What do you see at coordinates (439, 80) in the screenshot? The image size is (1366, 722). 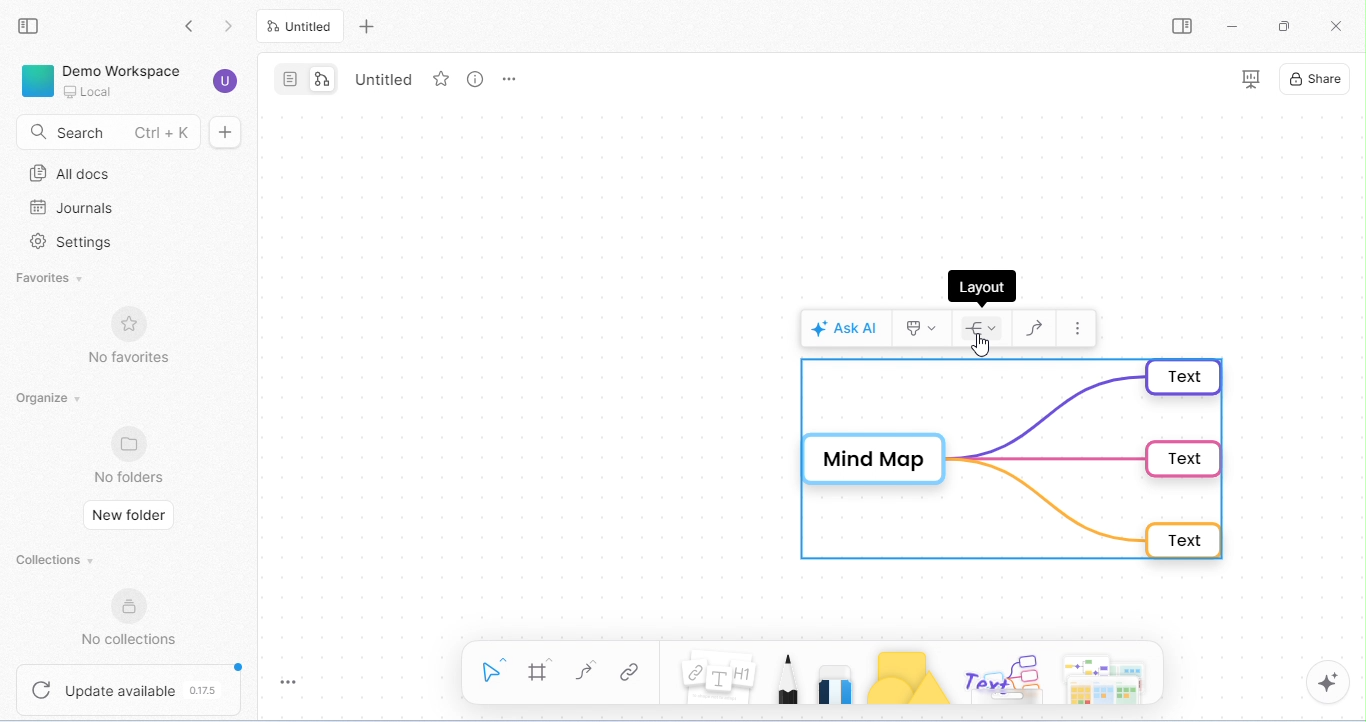 I see `favorites` at bounding box center [439, 80].